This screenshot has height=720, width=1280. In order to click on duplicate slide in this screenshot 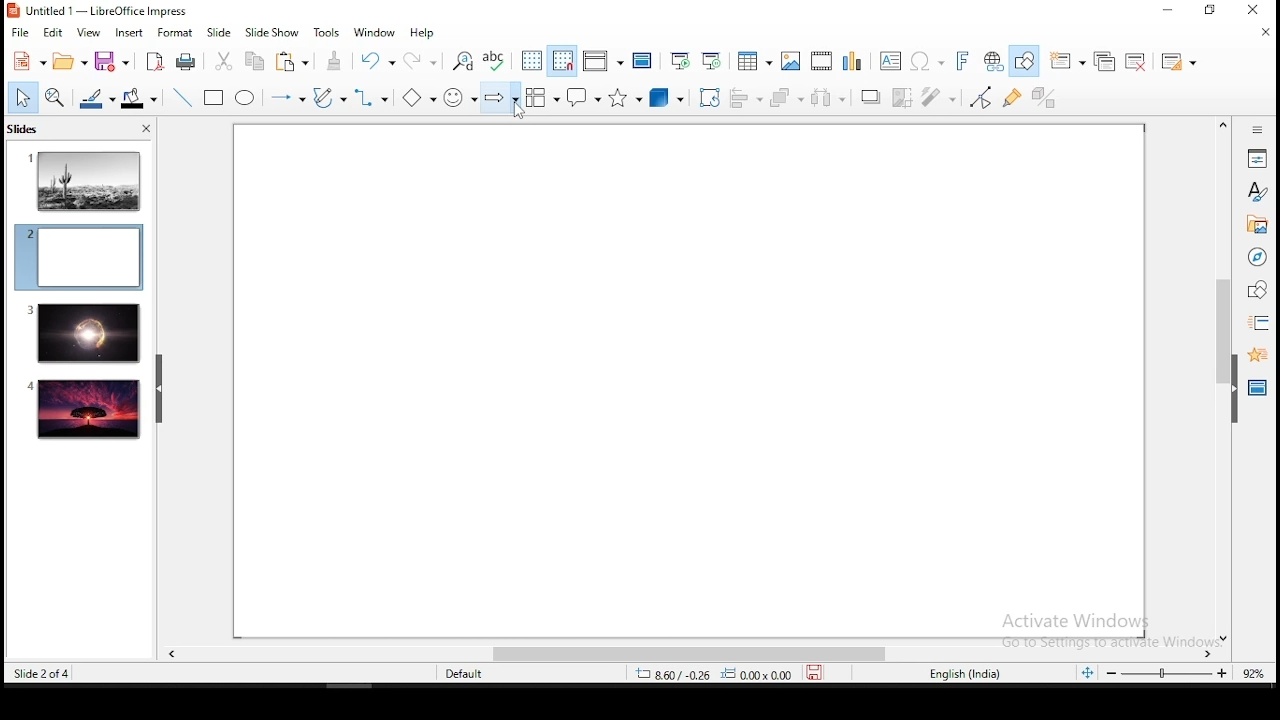, I will do `click(1107, 62)`.